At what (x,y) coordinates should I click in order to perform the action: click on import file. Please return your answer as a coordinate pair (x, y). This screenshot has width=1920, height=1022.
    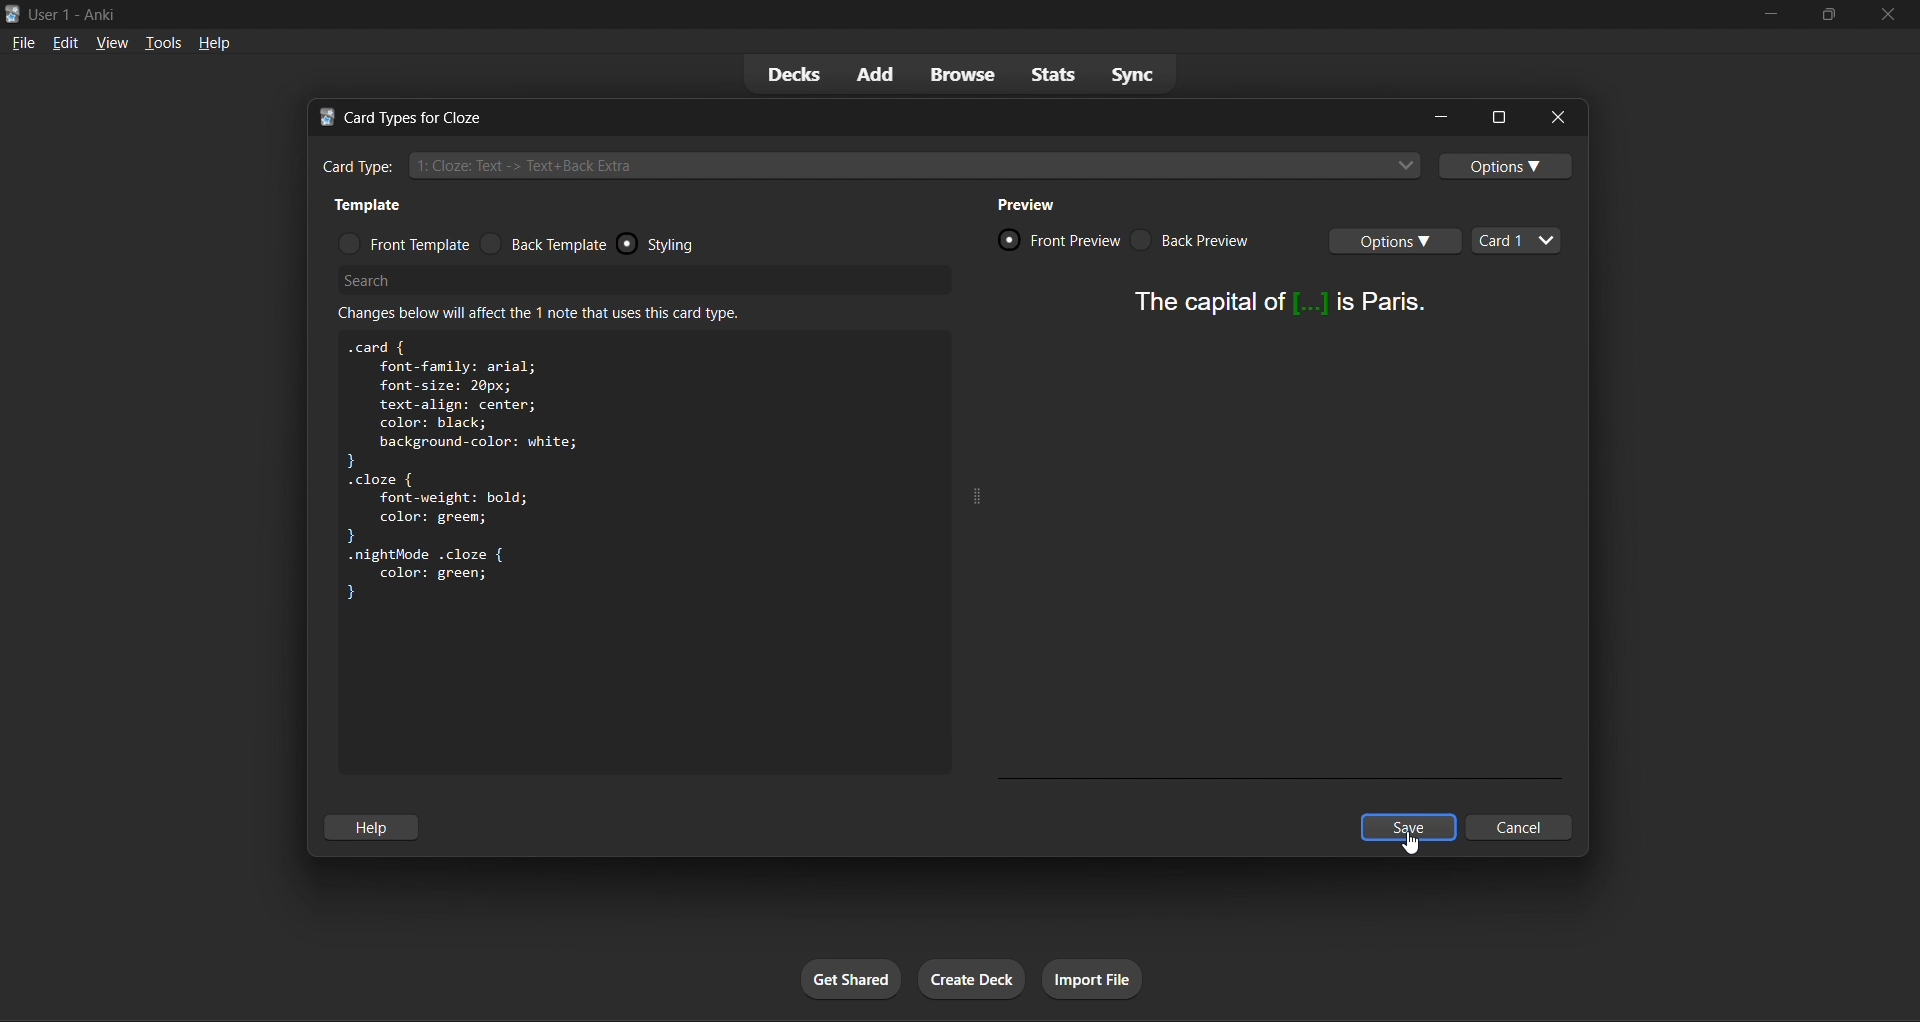
    Looking at the image, I should click on (1094, 975).